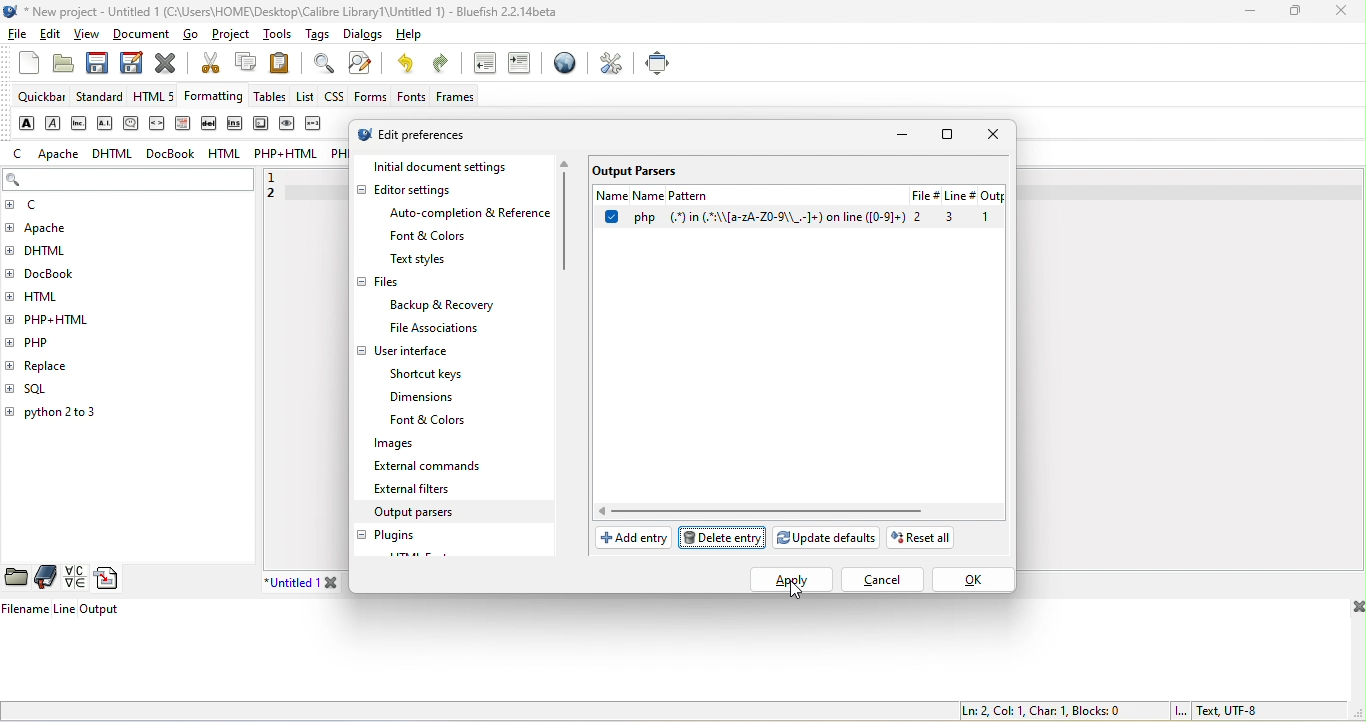 The height and width of the screenshot is (722, 1366). I want to click on files, so click(380, 284).